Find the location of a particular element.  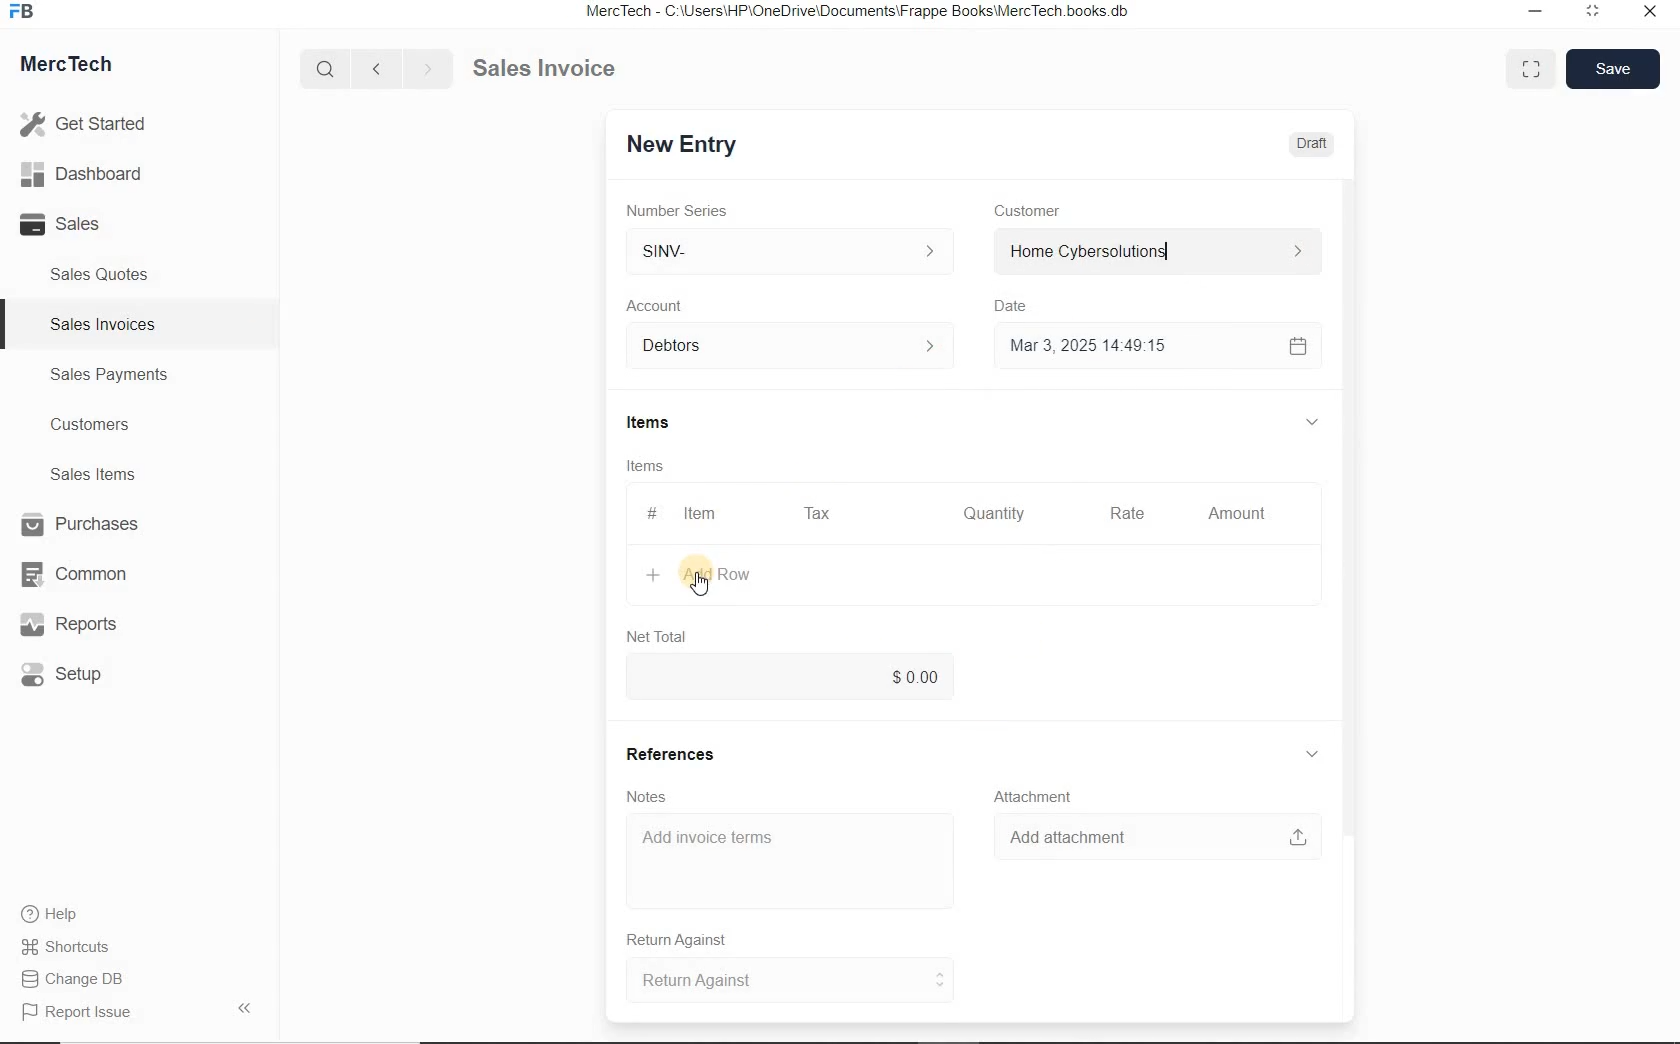

Quantity is located at coordinates (989, 517).